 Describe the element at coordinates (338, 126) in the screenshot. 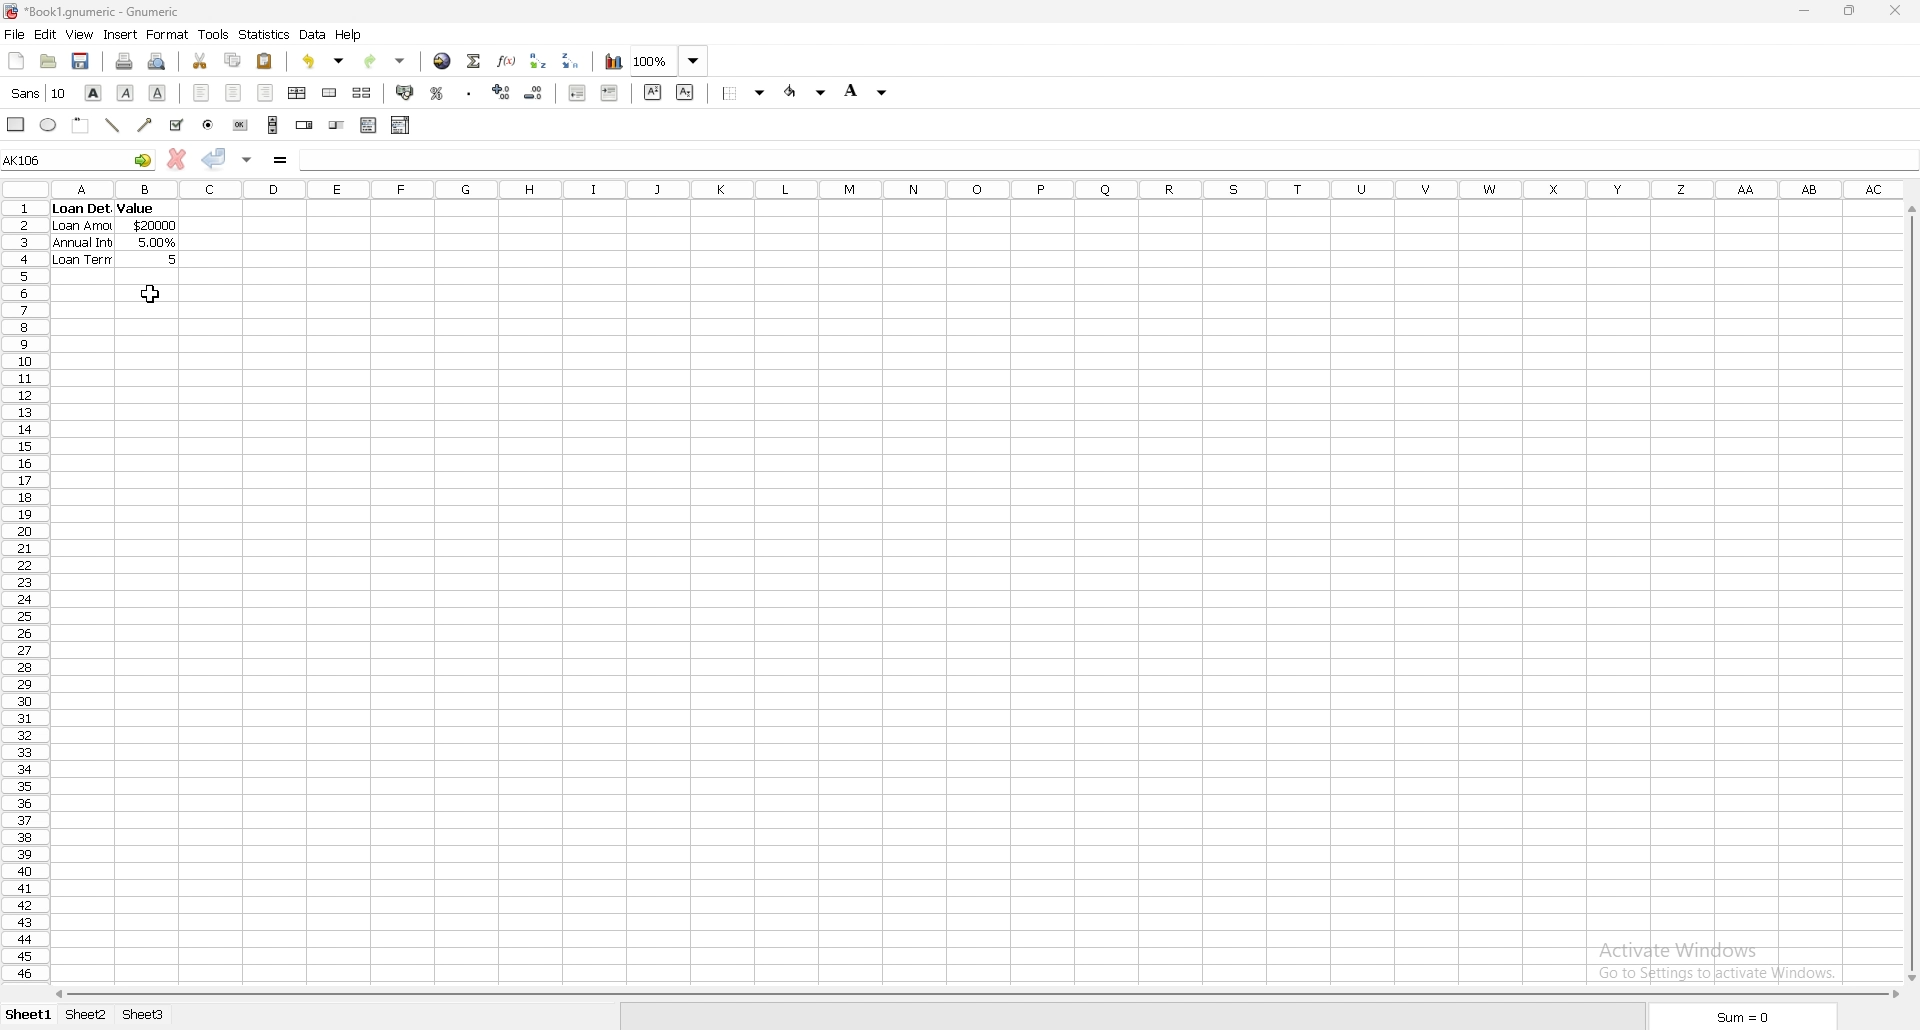

I see `slider` at that location.